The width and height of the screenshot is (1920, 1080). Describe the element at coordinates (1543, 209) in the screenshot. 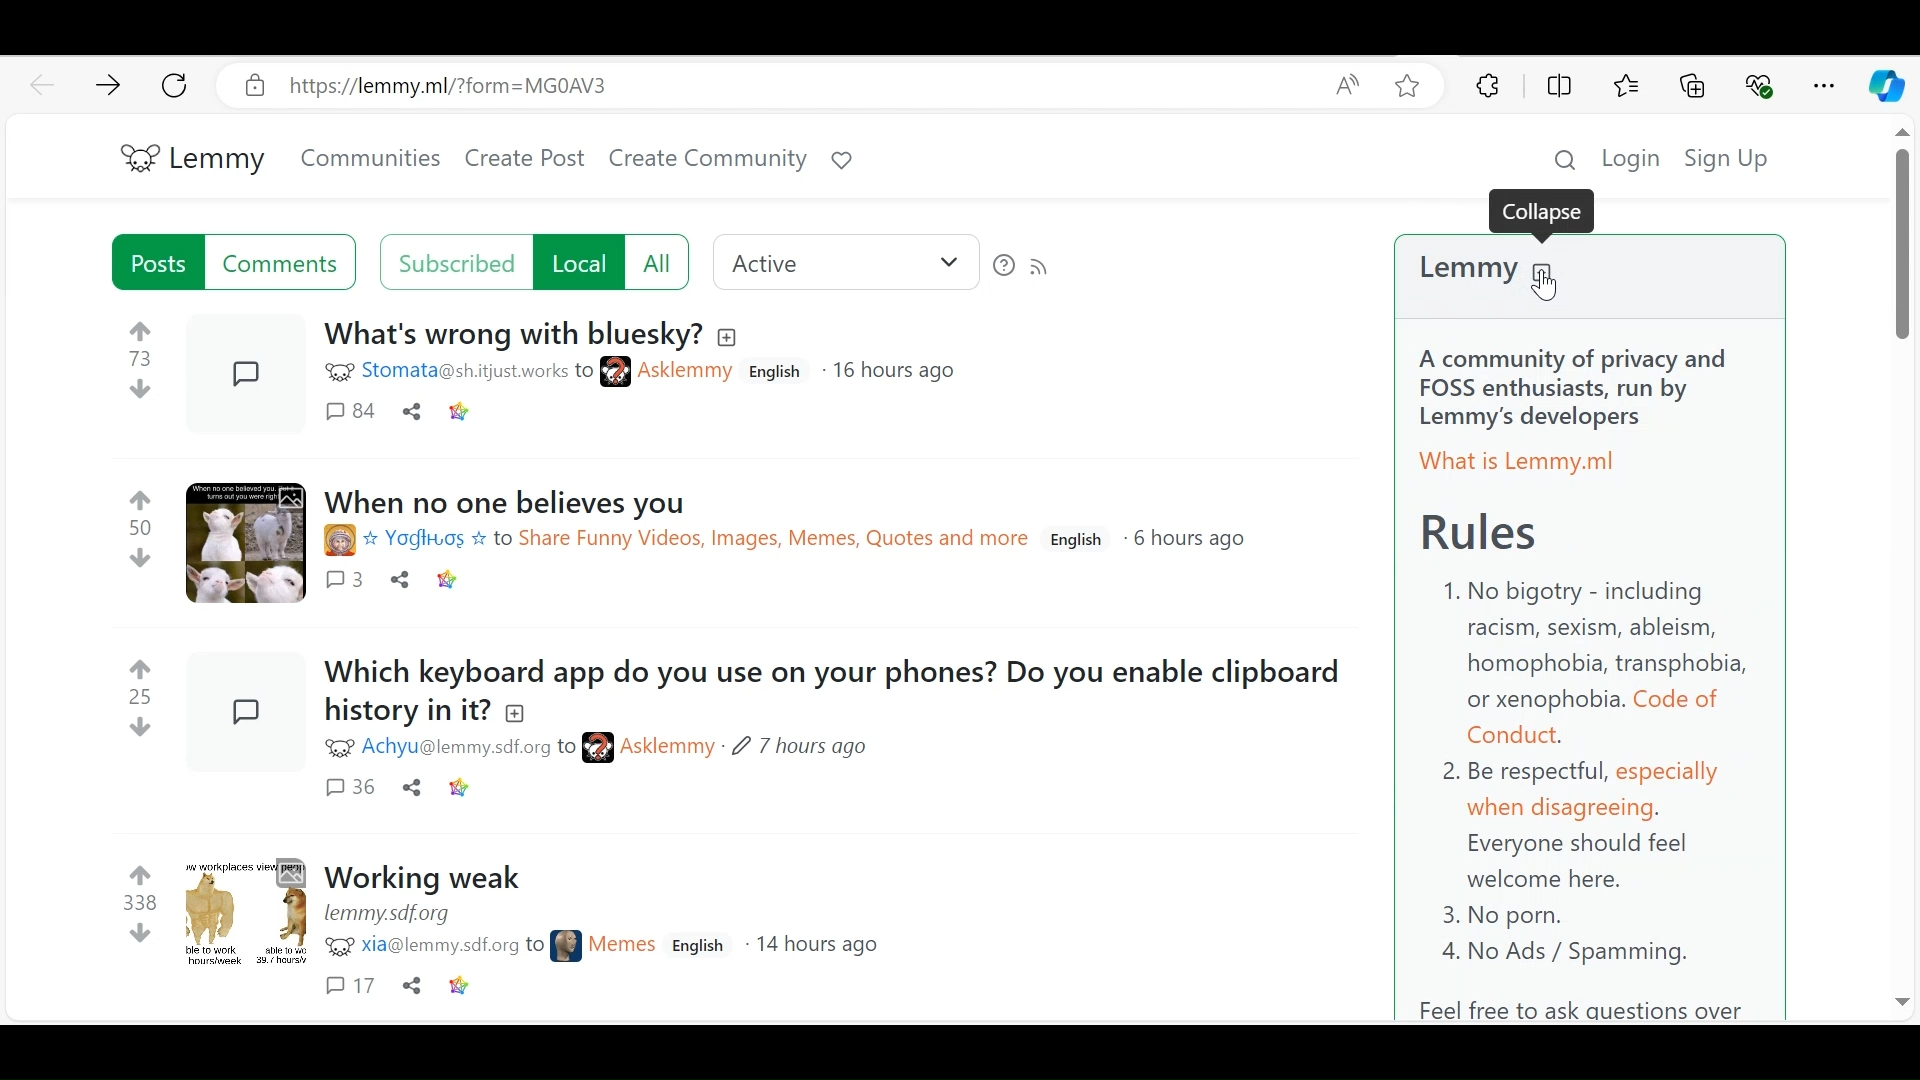

I see `Collapse dailogue box` at that location.